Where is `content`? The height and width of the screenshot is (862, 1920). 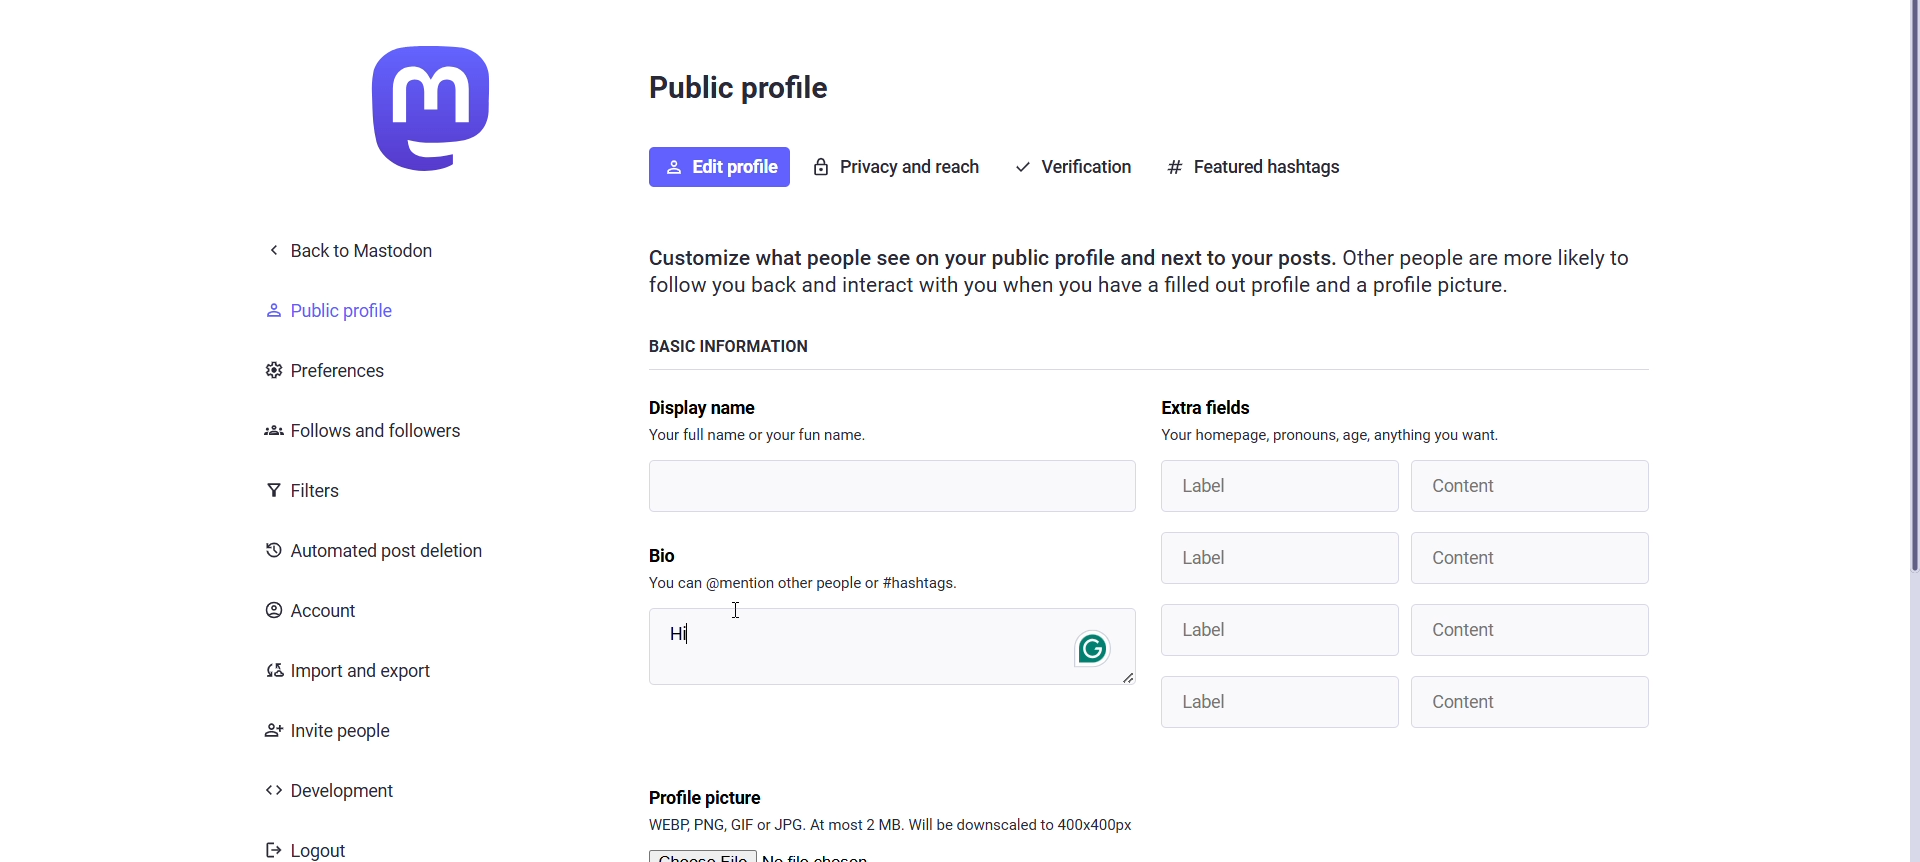
content is located at coordinates (1533, 484).